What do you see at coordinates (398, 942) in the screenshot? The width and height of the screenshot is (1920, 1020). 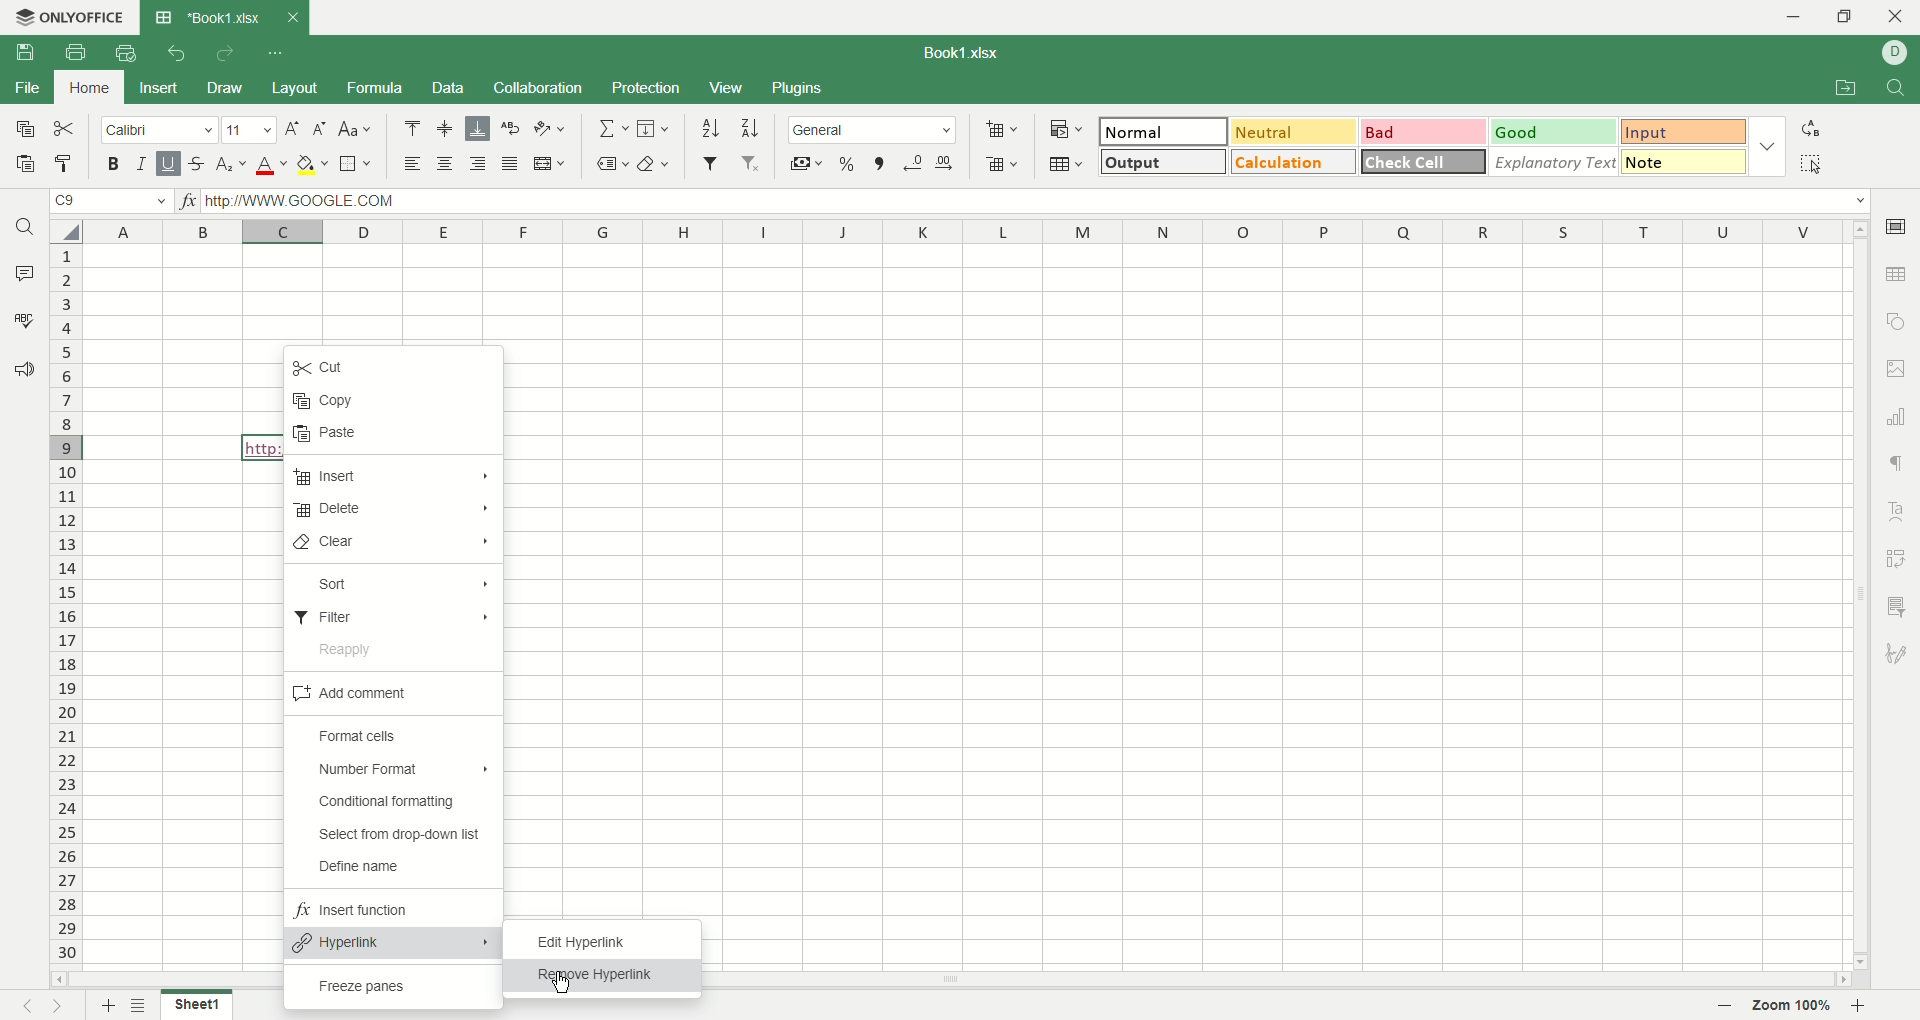 I see `hyperlink` at bounding box center [398, 942].